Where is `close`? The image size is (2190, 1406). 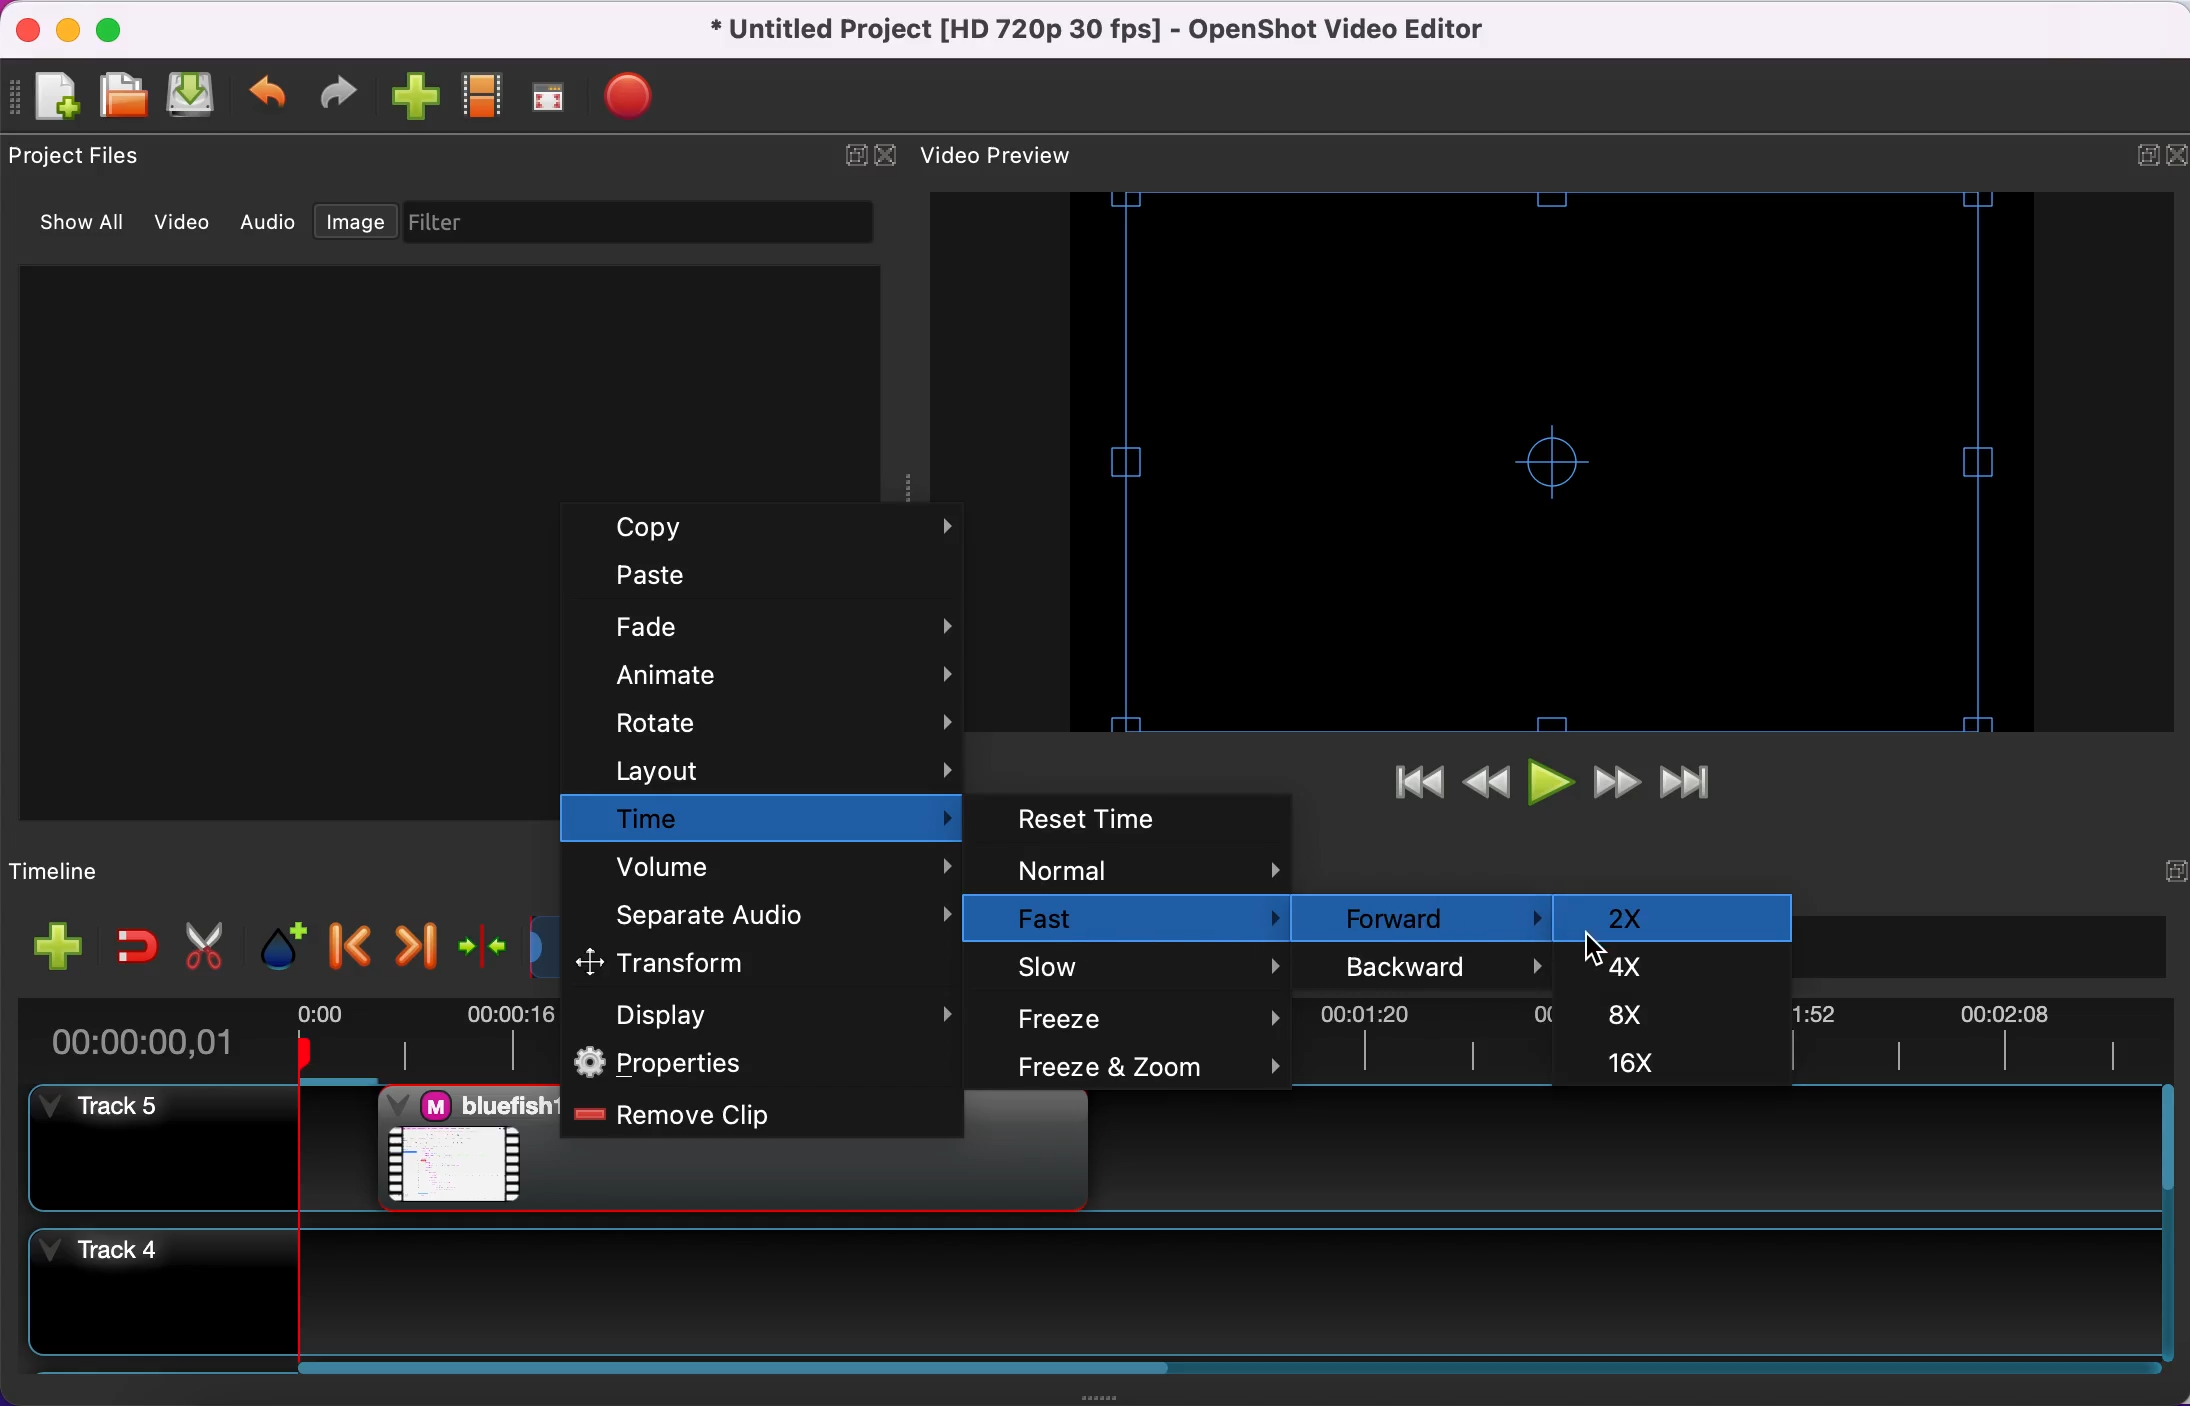
close is located at coordinates (29, 29).